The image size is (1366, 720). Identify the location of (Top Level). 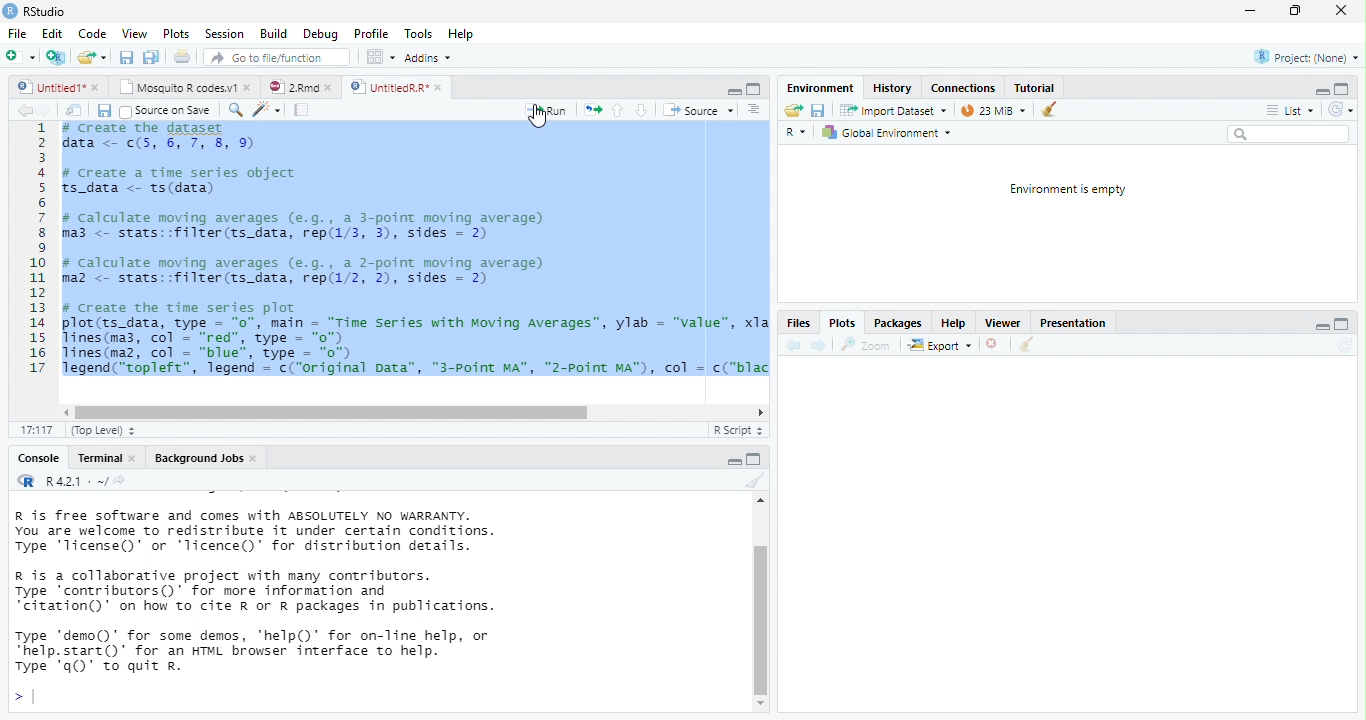
(98, 431).